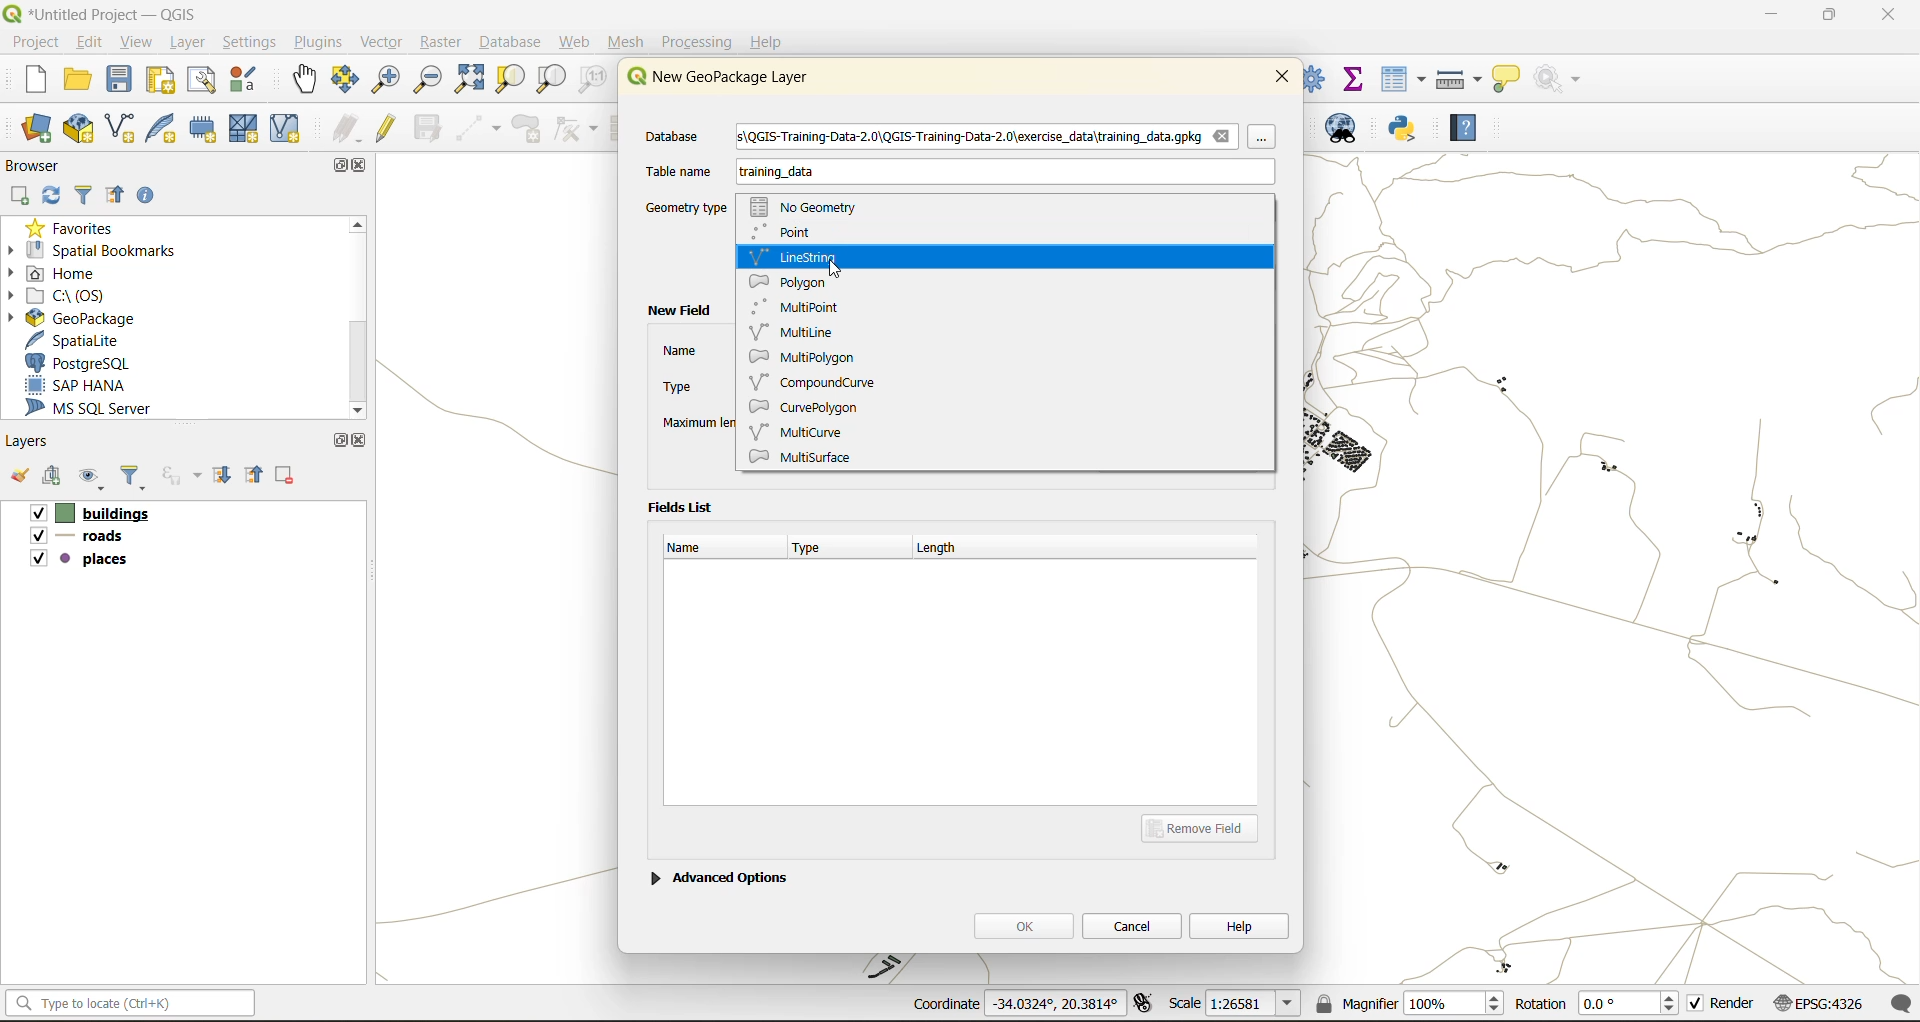 The width and height of the screenshot is (1920, 1022). I want to click on remove, so click(286, 478).